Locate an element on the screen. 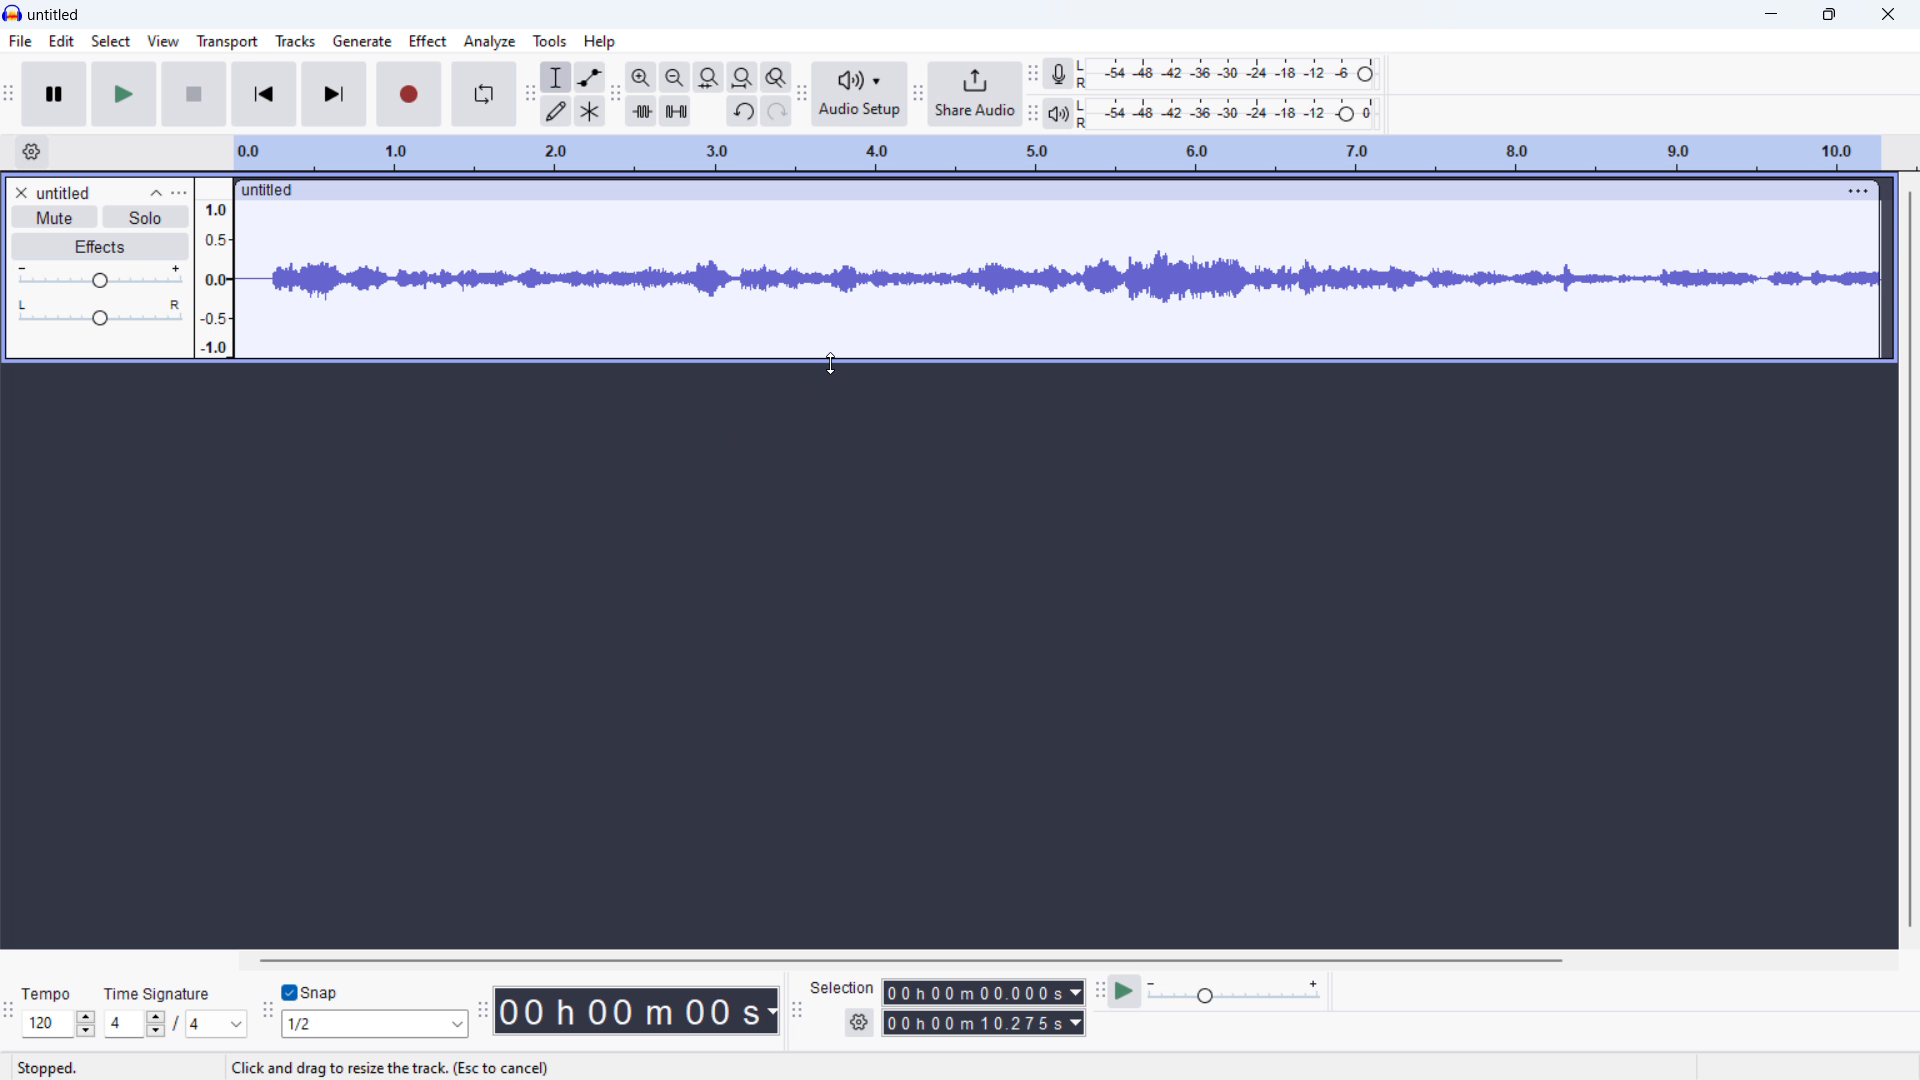  audio setup is located at coordinates (859, 95).